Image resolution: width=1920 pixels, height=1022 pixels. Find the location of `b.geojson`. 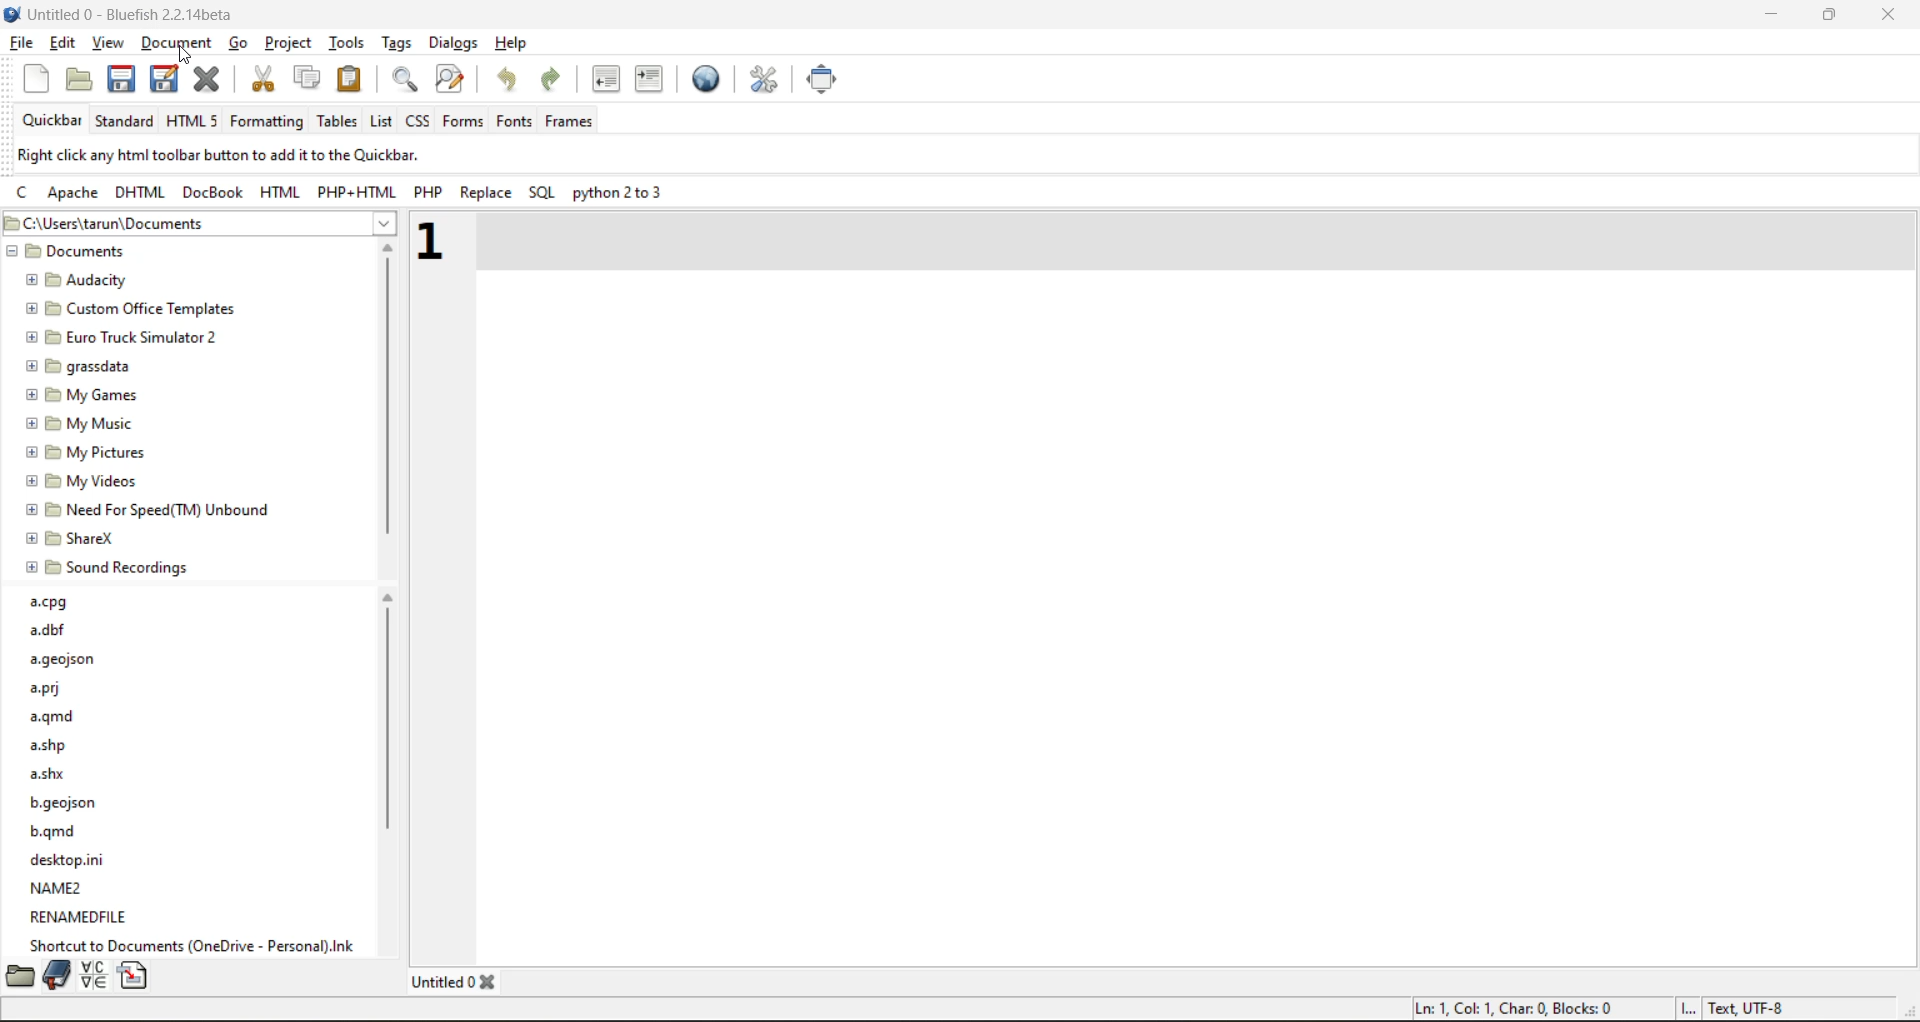

b.geojson is located at coordinates (65, 804).